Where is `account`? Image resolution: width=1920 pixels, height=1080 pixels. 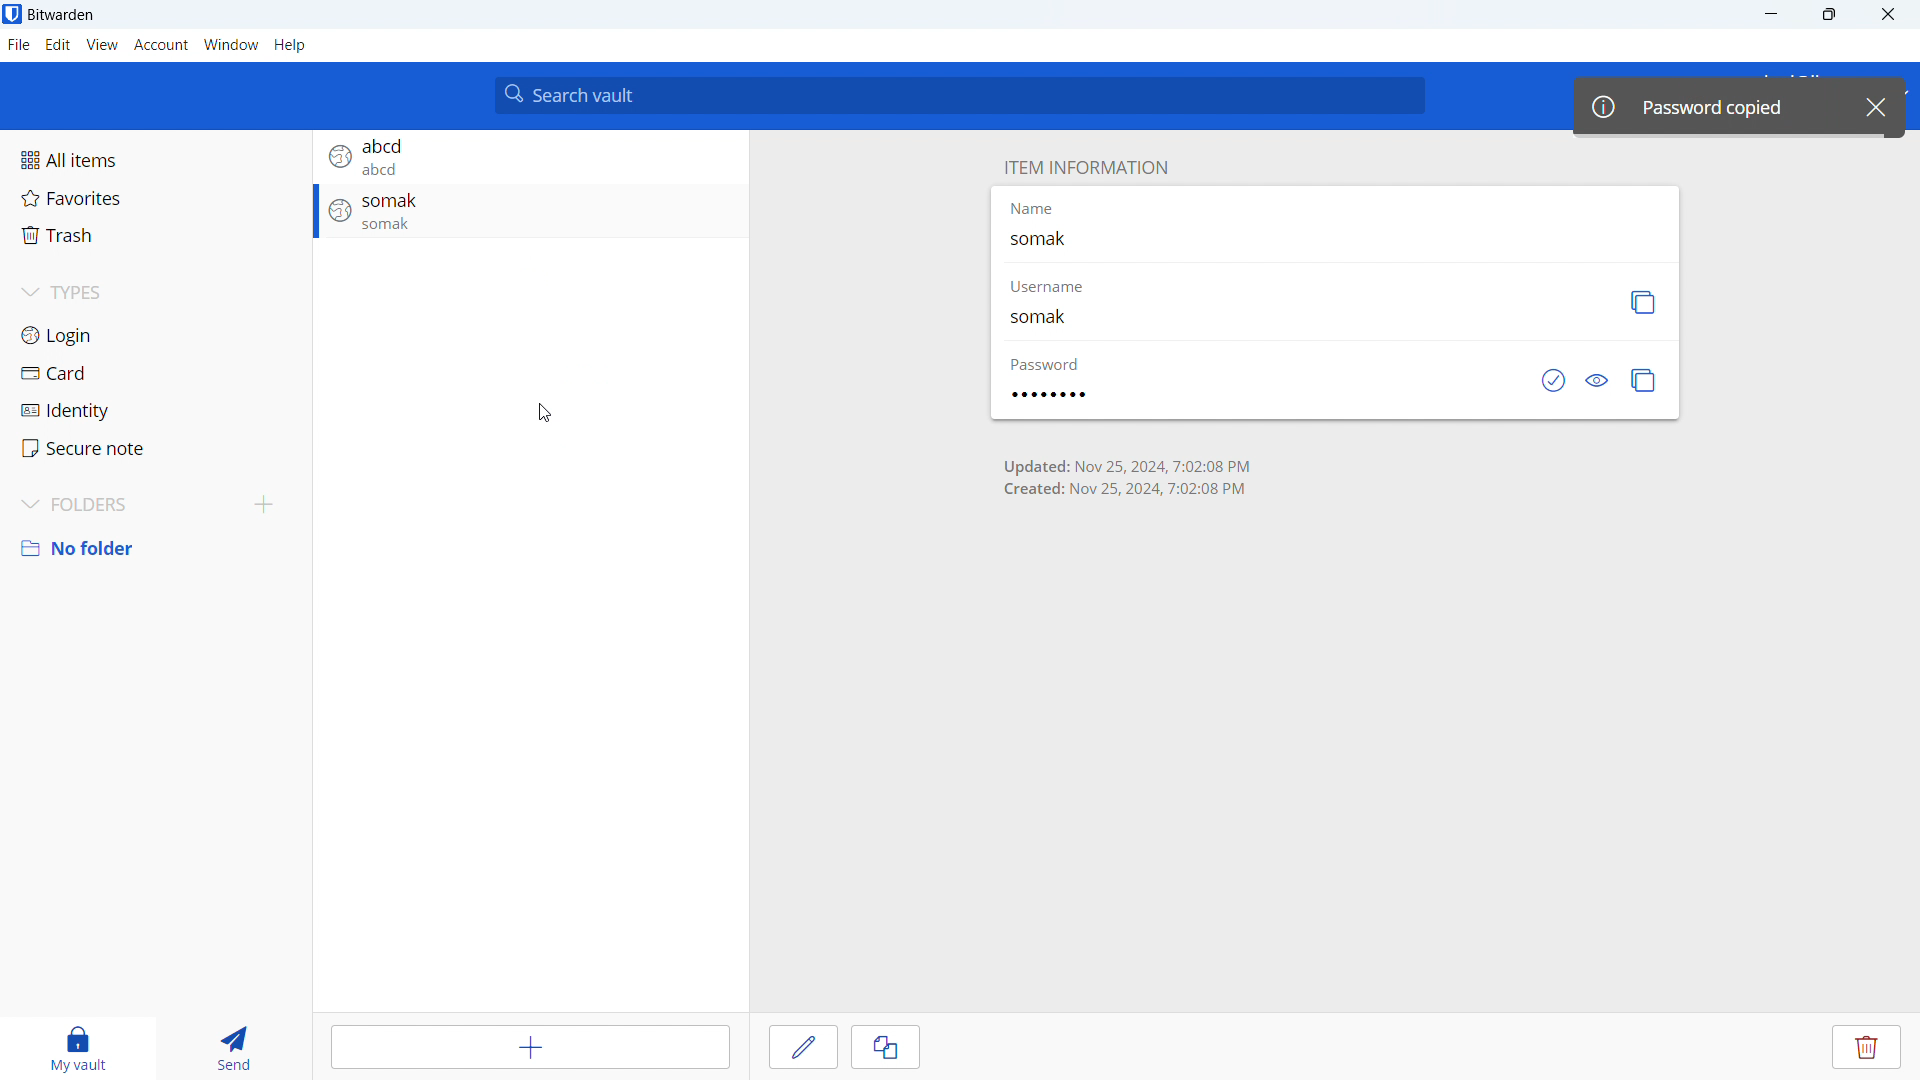 account is located at coordinates (161, 45).